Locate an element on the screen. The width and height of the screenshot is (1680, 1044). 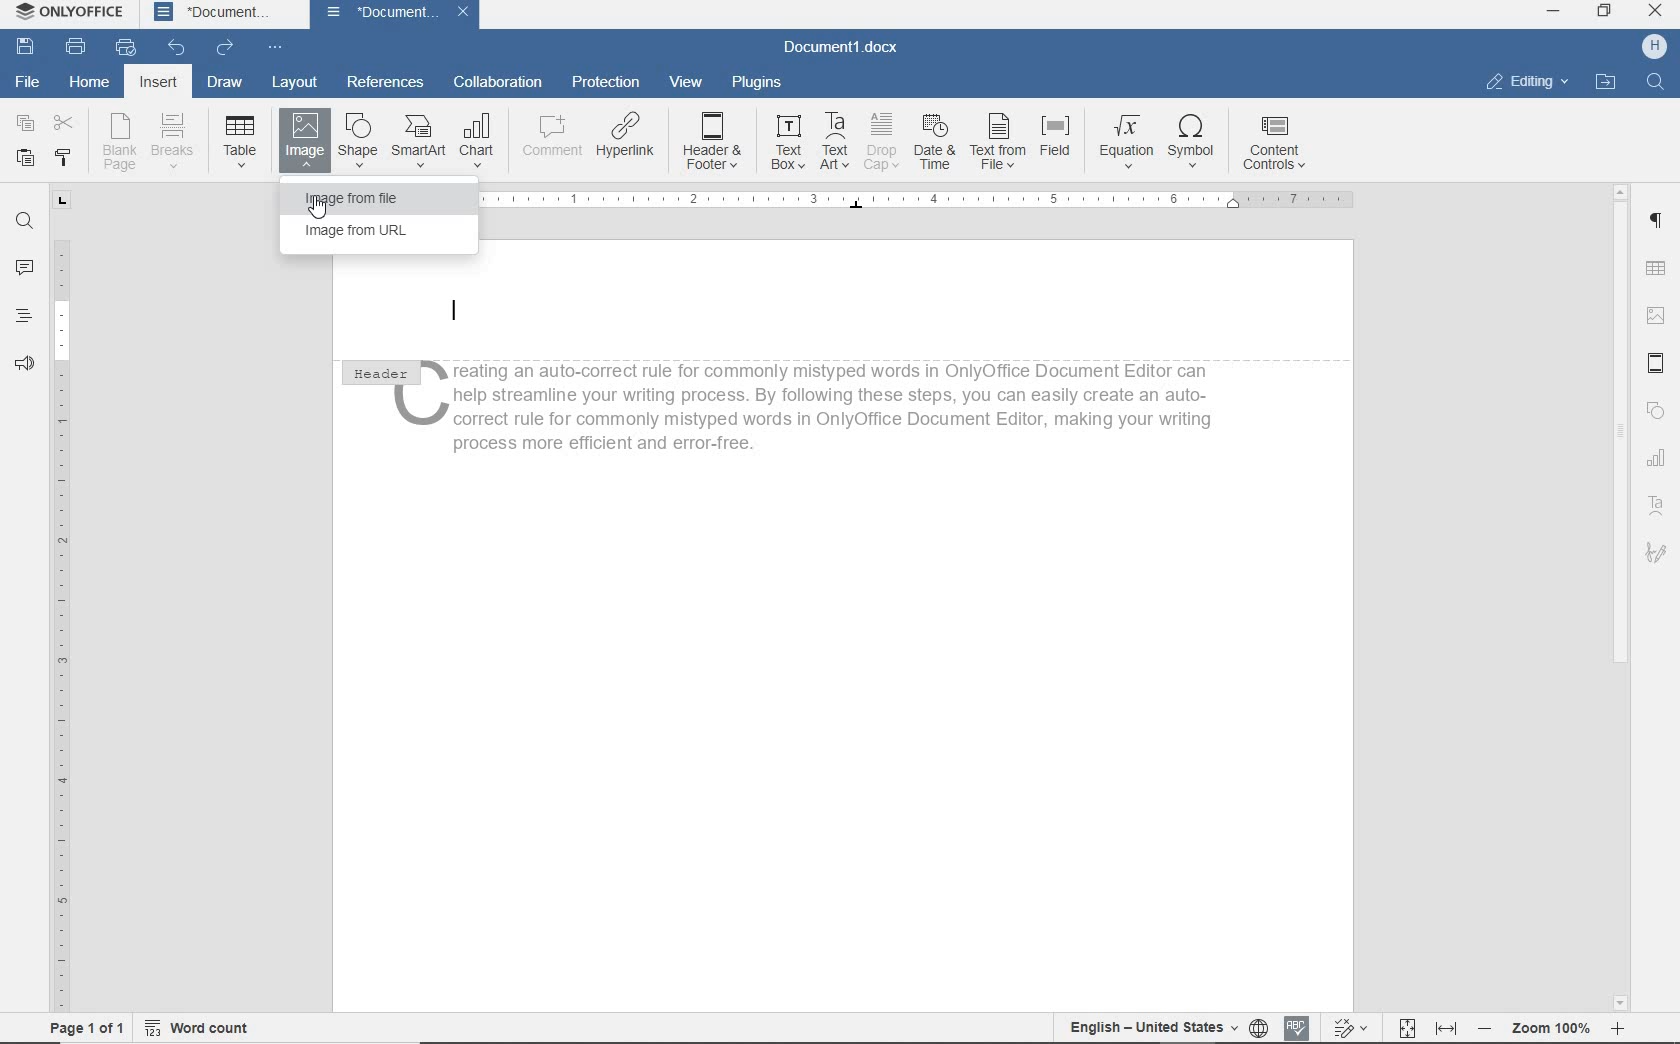
Zoom is located at coordinates (1548, 1029).